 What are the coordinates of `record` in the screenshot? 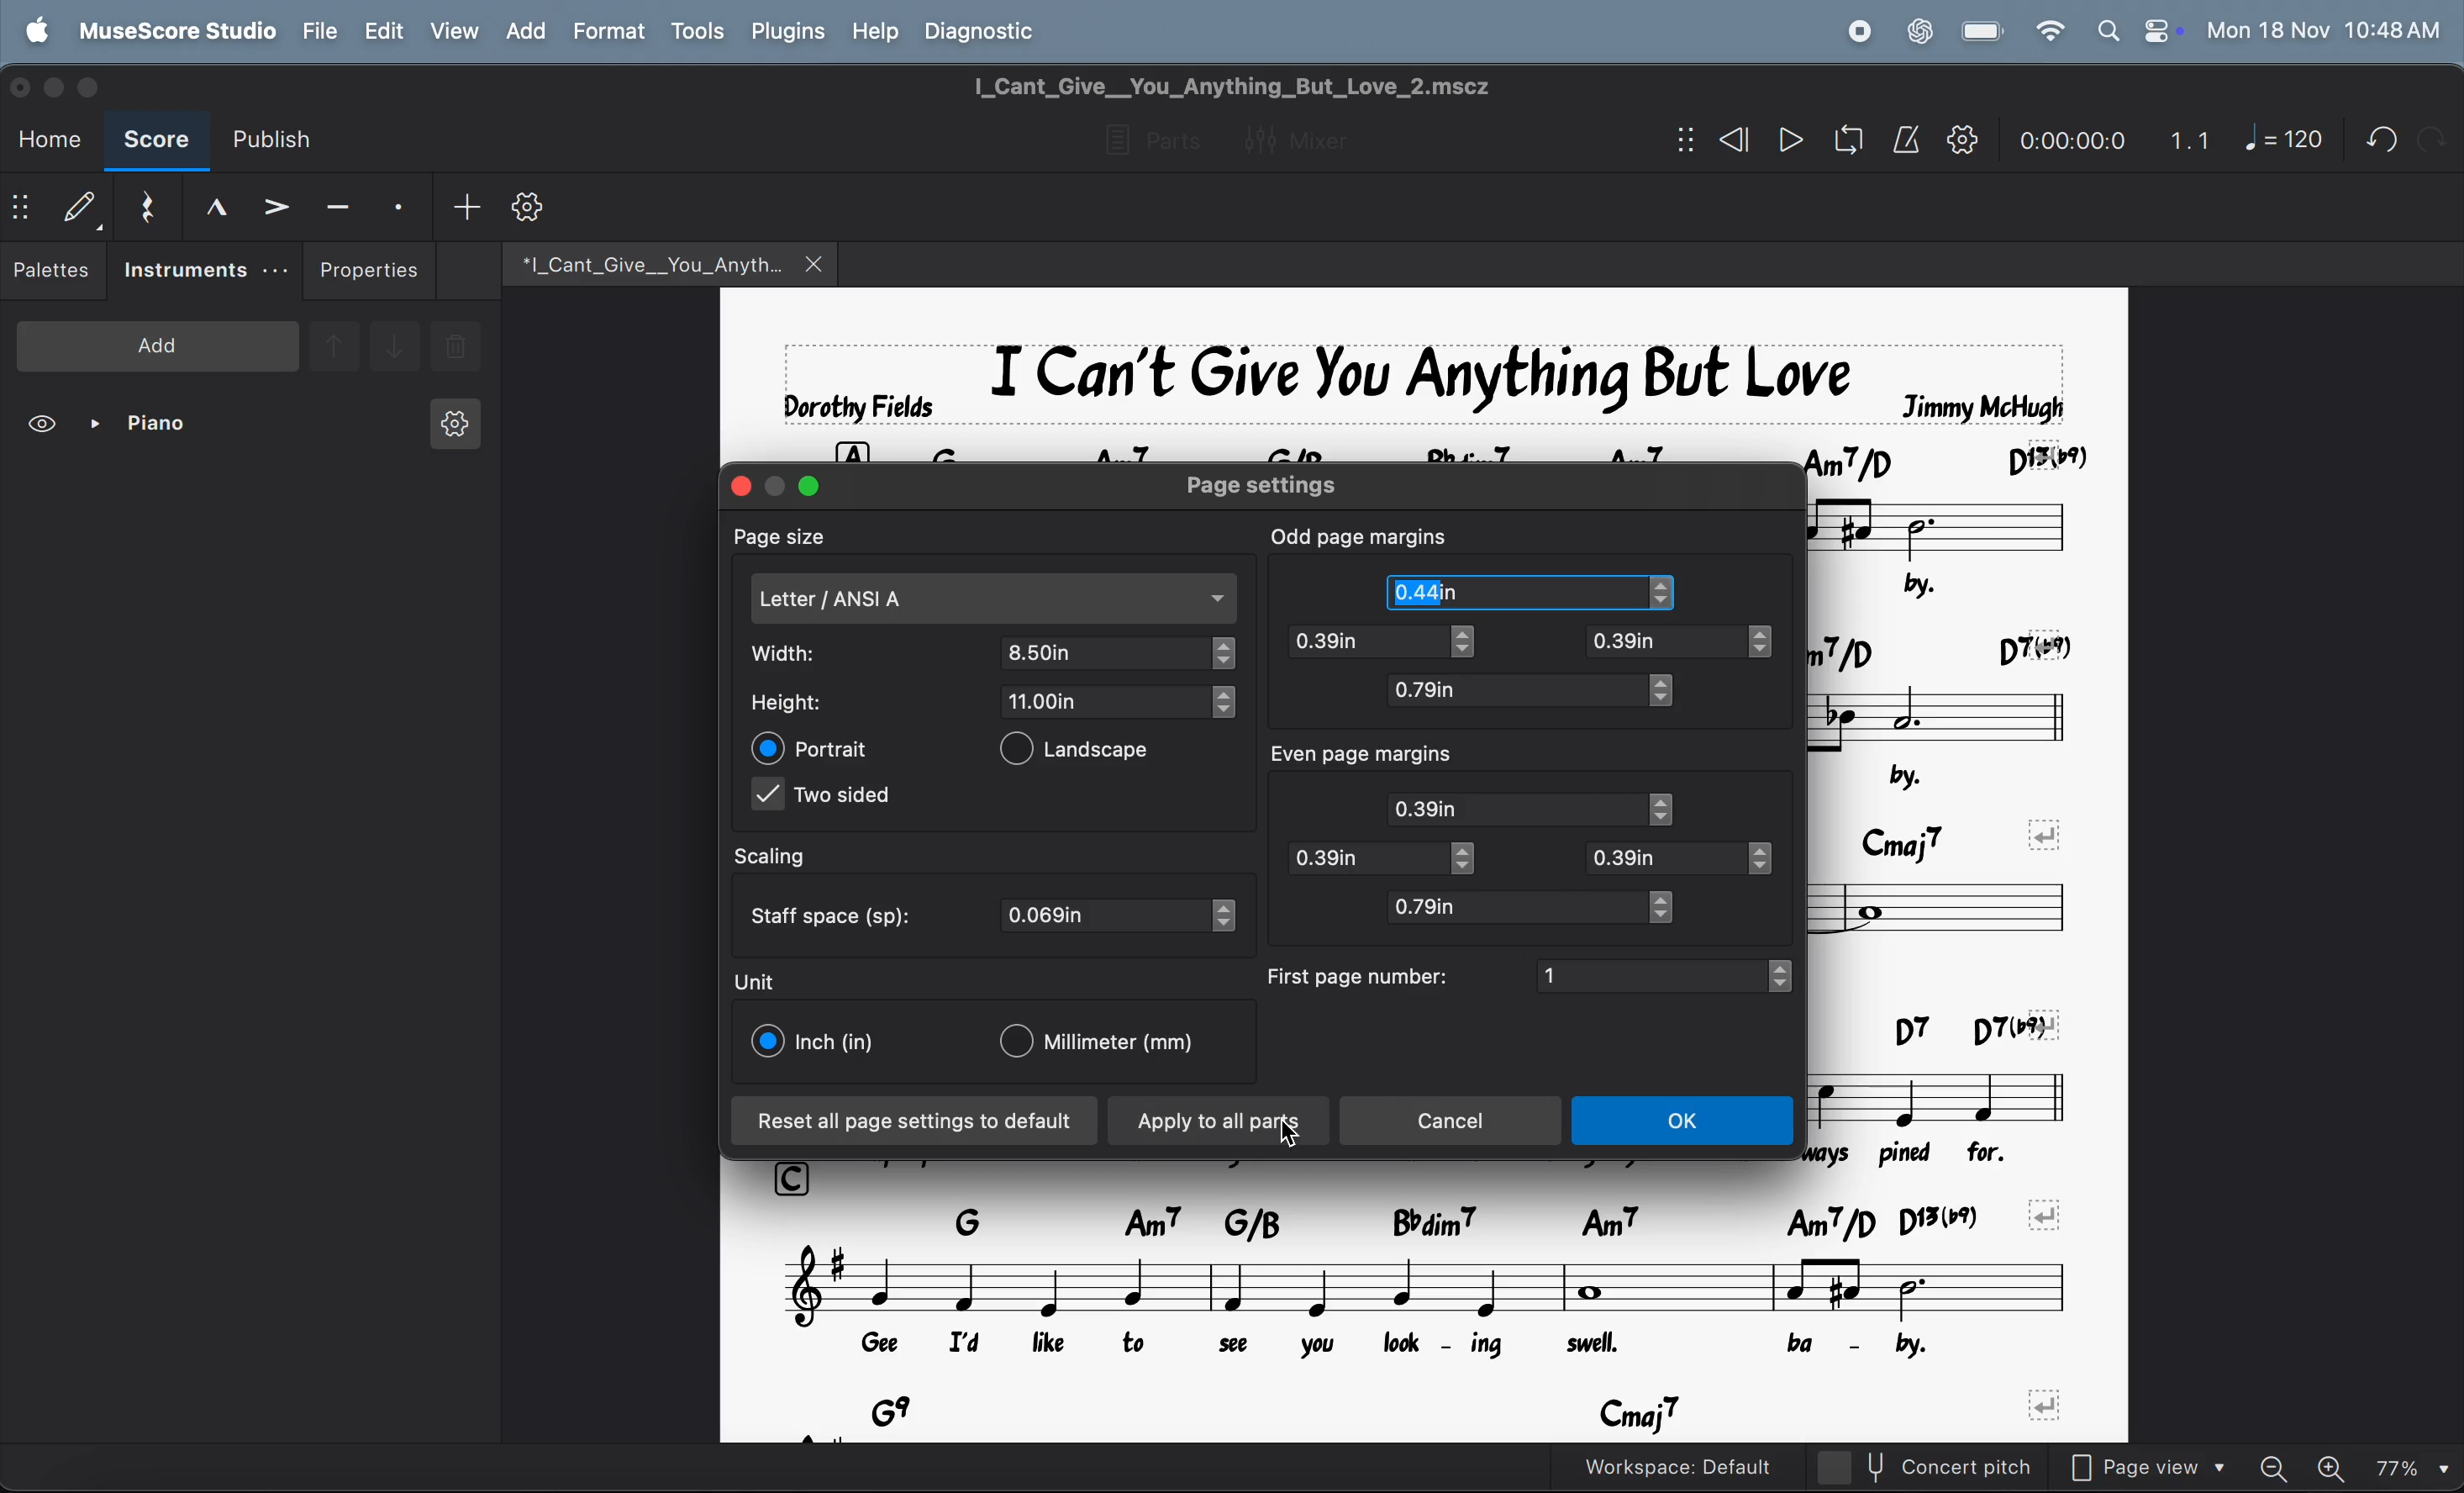 It's located at (1858, 31).